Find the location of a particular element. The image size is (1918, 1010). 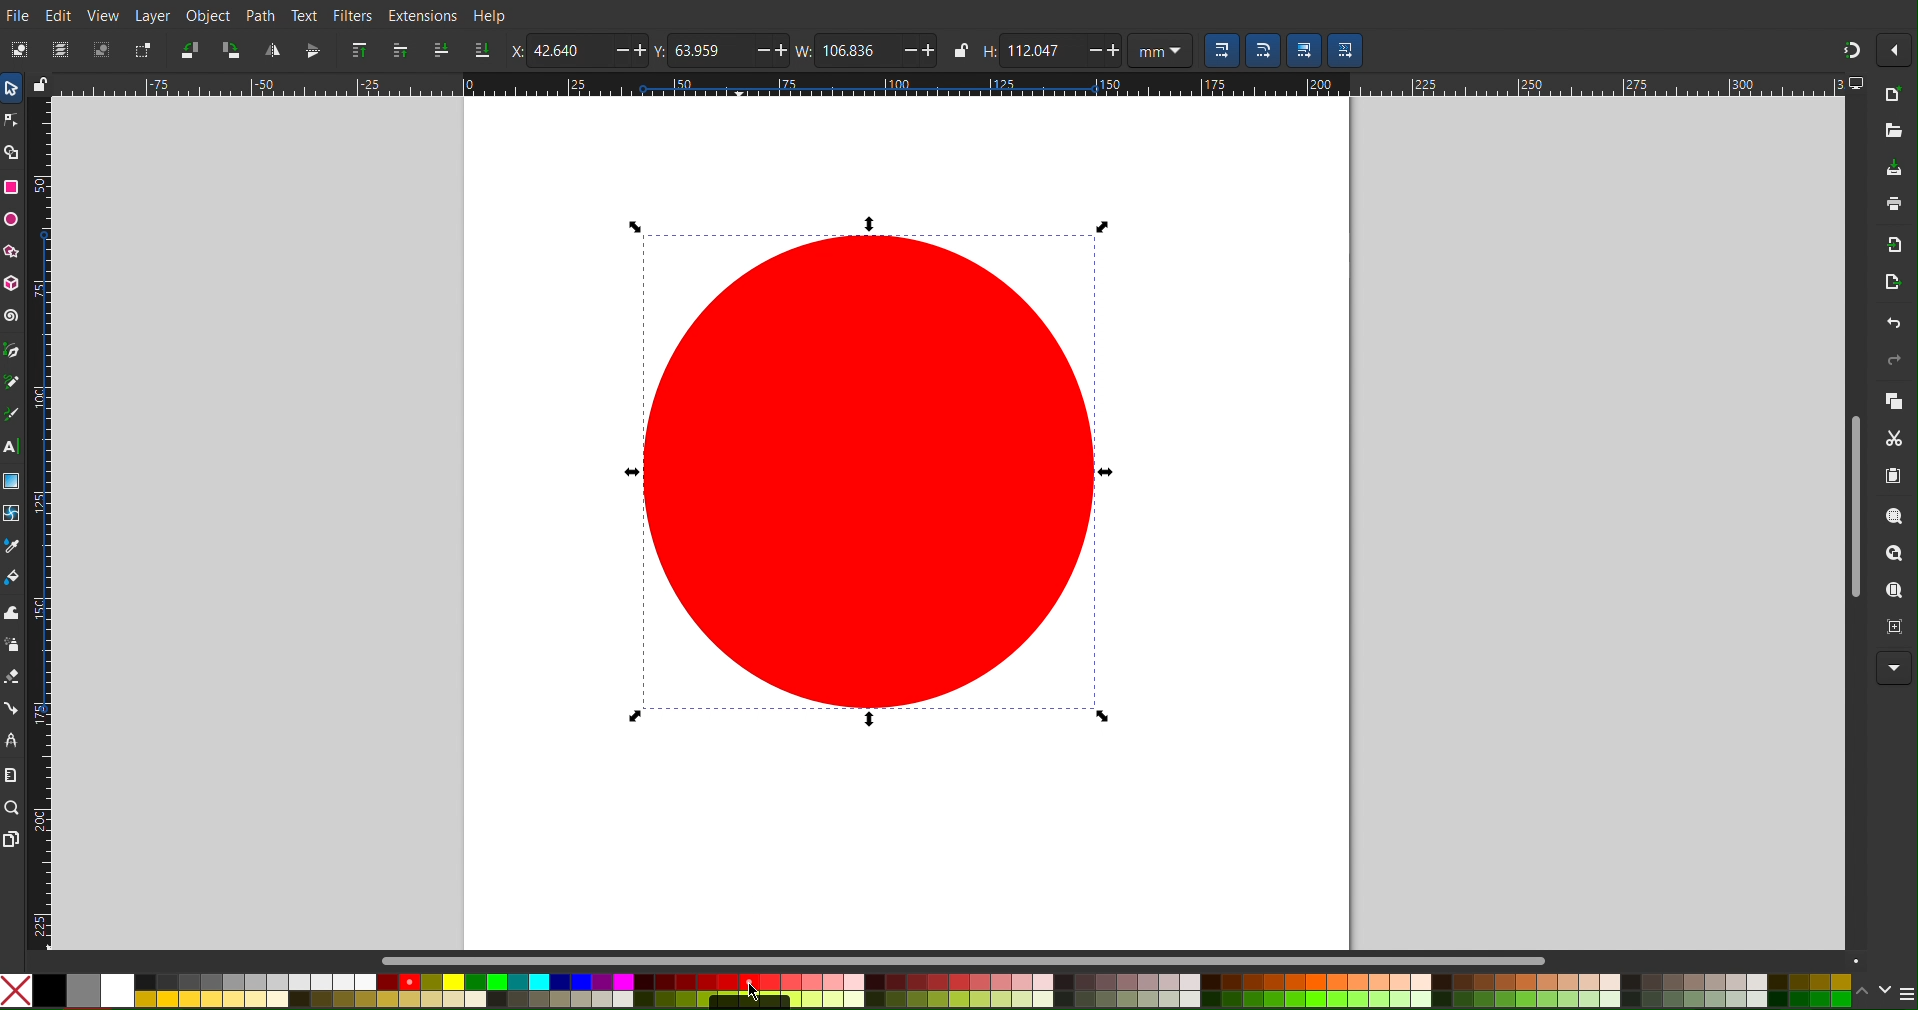

Mesh Tool is located at coordinates (12, 512).